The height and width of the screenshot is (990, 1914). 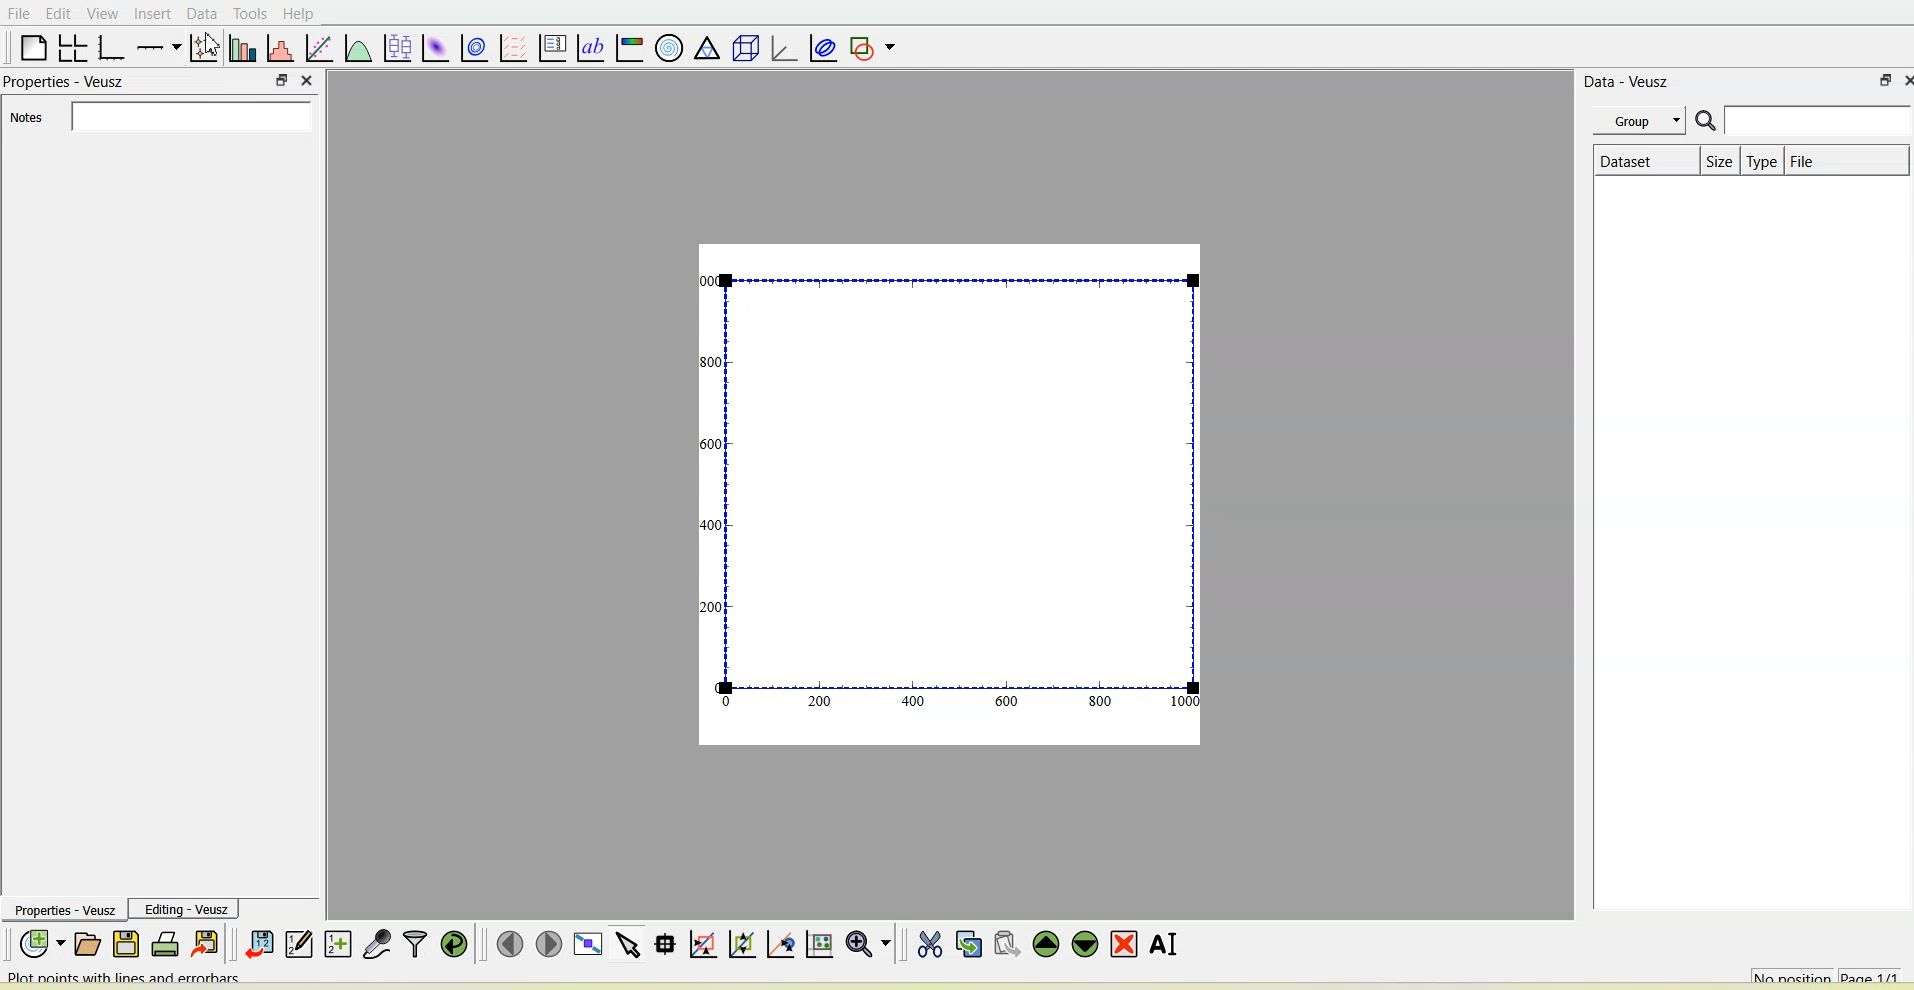 What do you see at coordinates (929, 944) in the screenshot?
I see `Cut the selected widget` at bounding box center [929, 944].